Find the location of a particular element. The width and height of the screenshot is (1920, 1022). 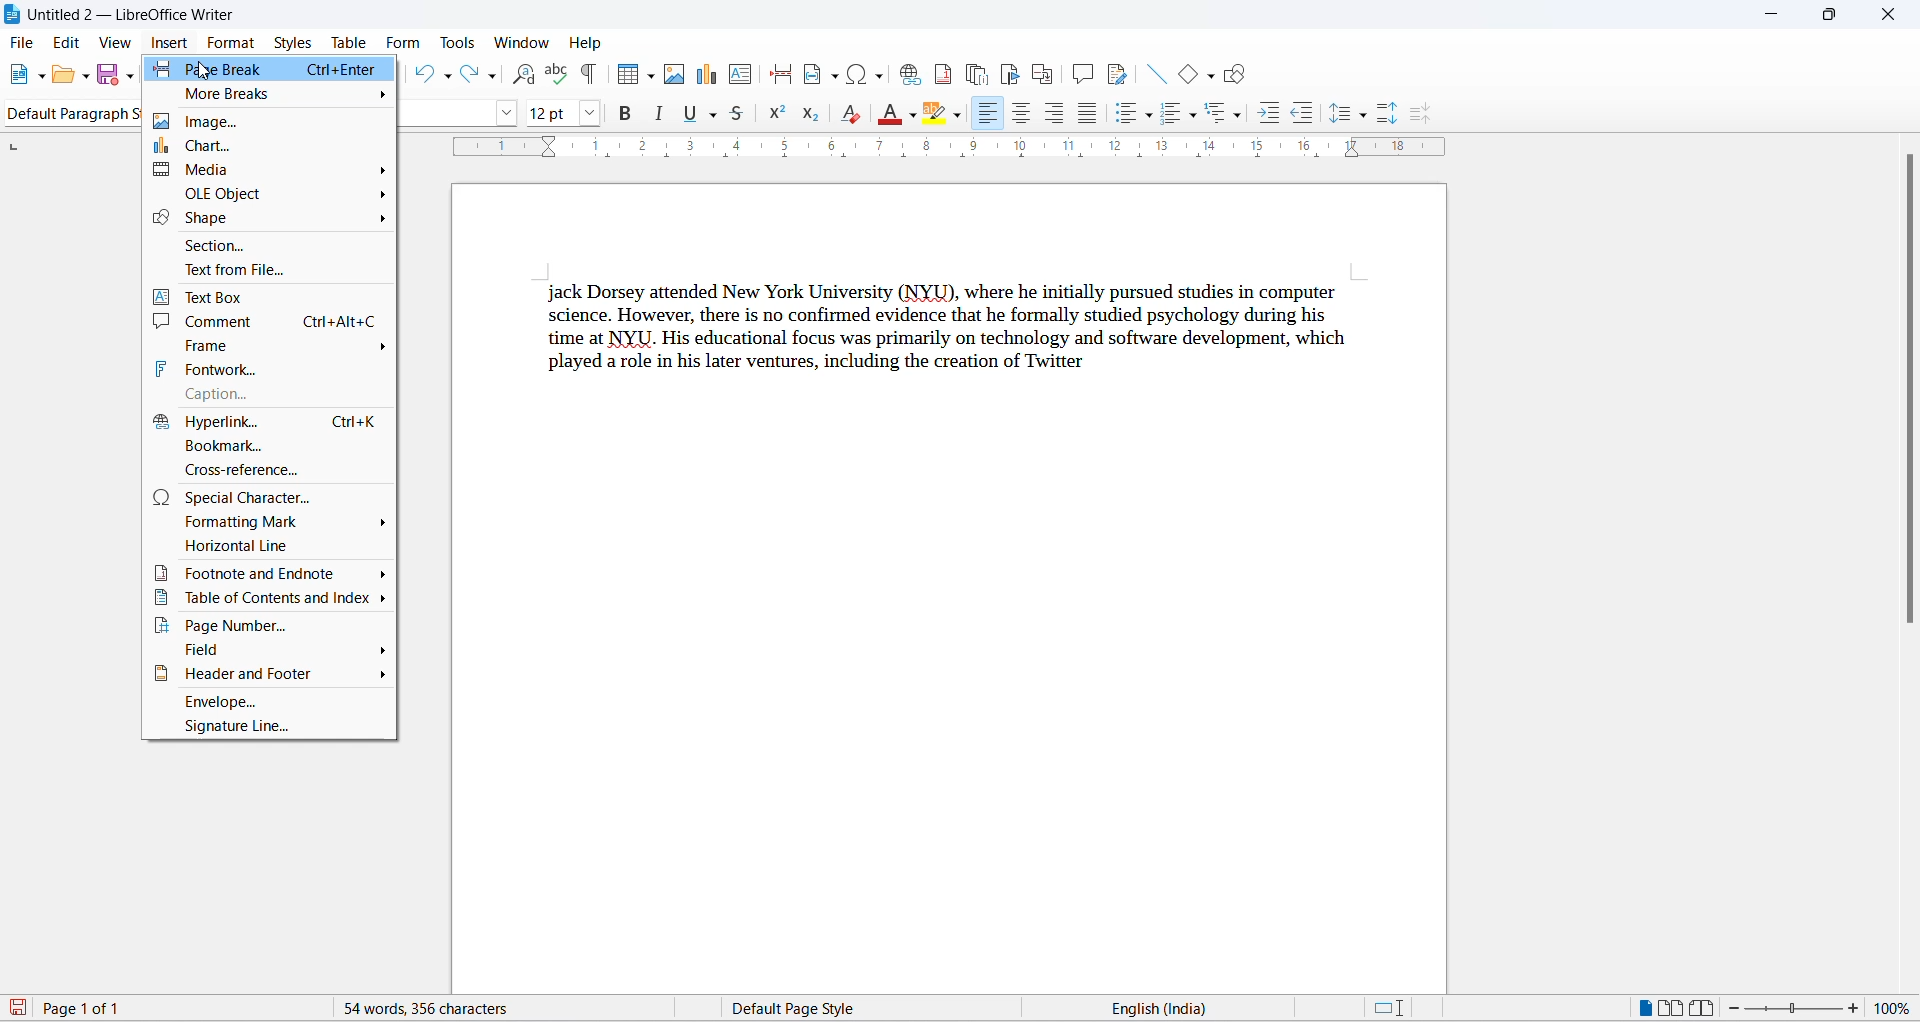

cross-reference is located at coordinates (271, 469).